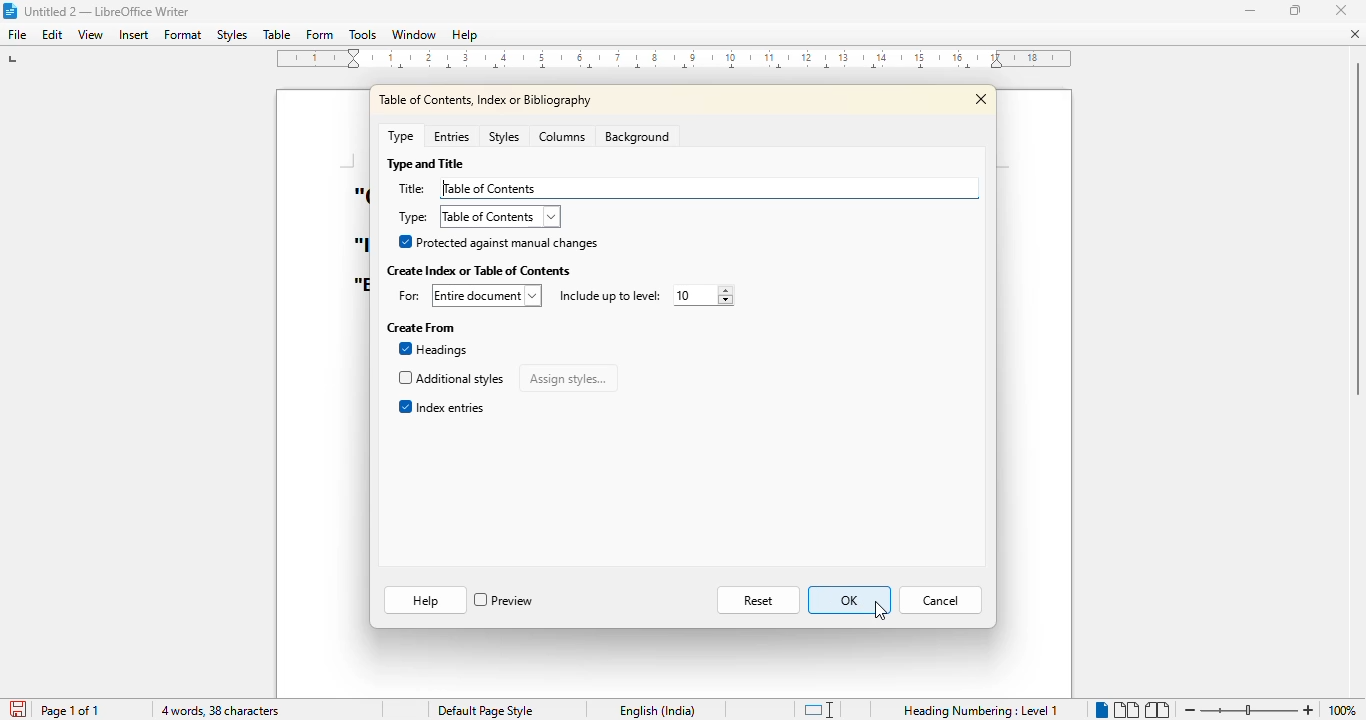 The height and width of the screenshot is (720, 1366). Describe the element at coordinates (849, 600) in the screenshot. I see `OK` at that location.